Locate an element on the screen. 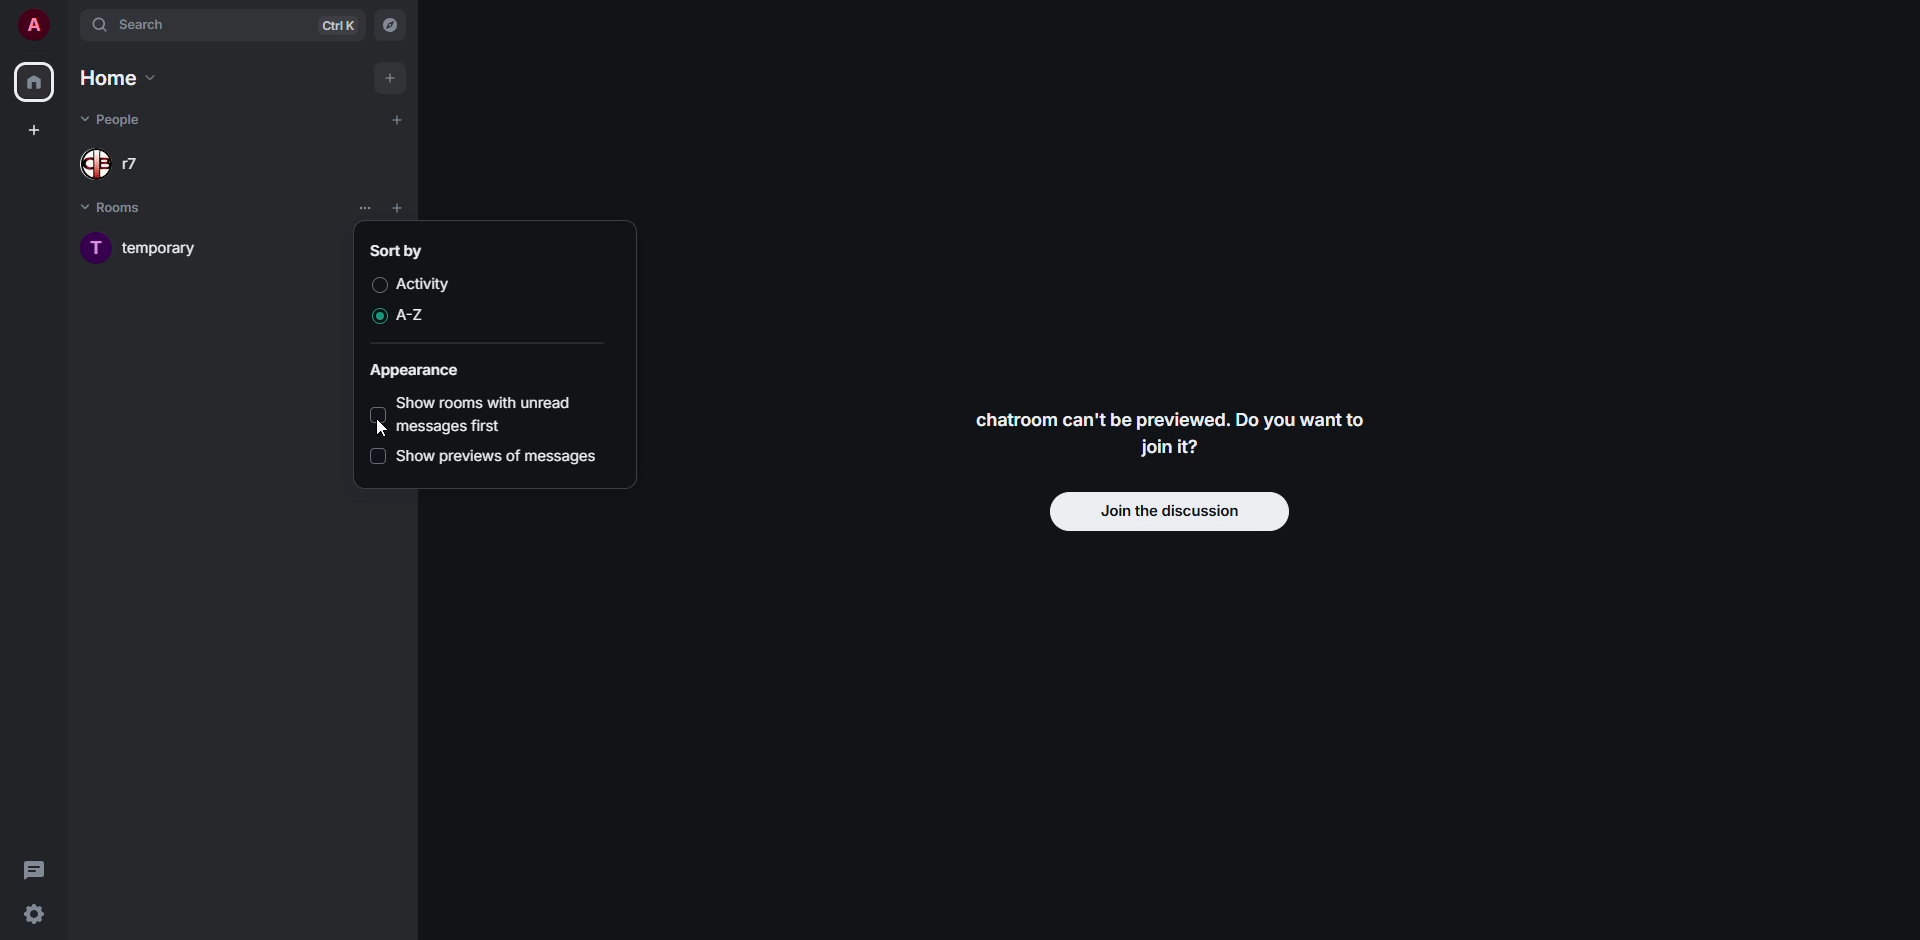  appearance is located at coordinates (421, 371).